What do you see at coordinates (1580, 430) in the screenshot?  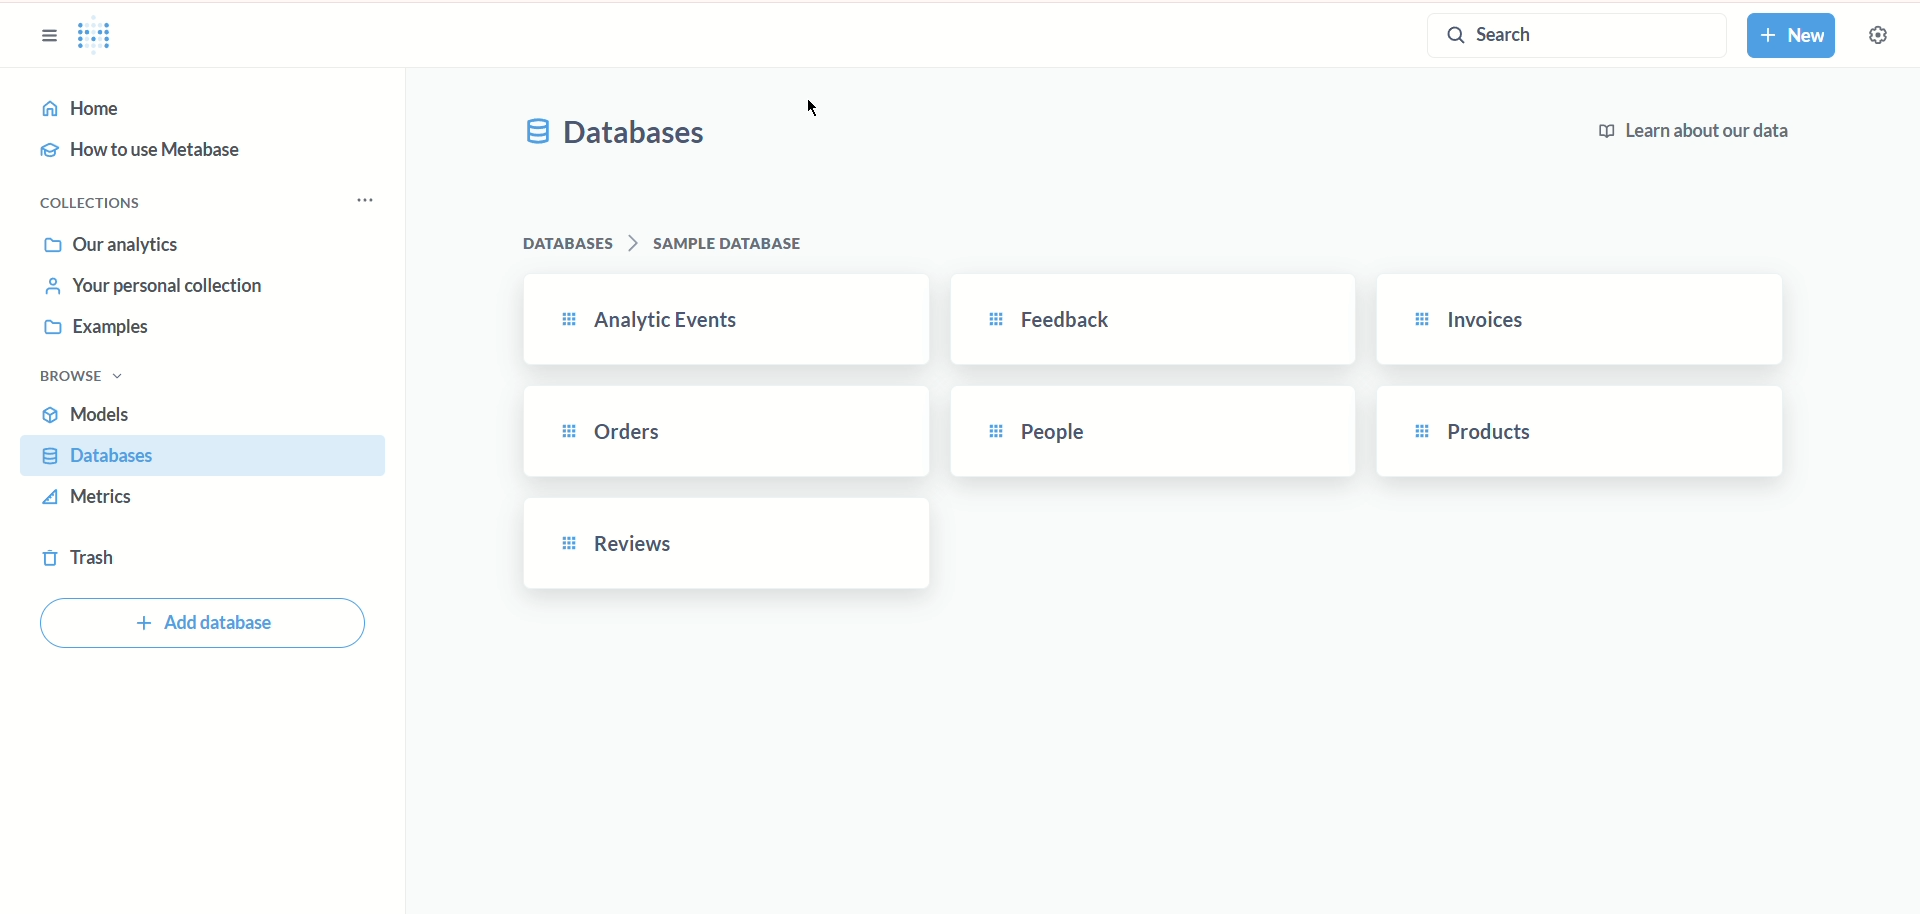 I see `products` at bounding box center [1580, 430].